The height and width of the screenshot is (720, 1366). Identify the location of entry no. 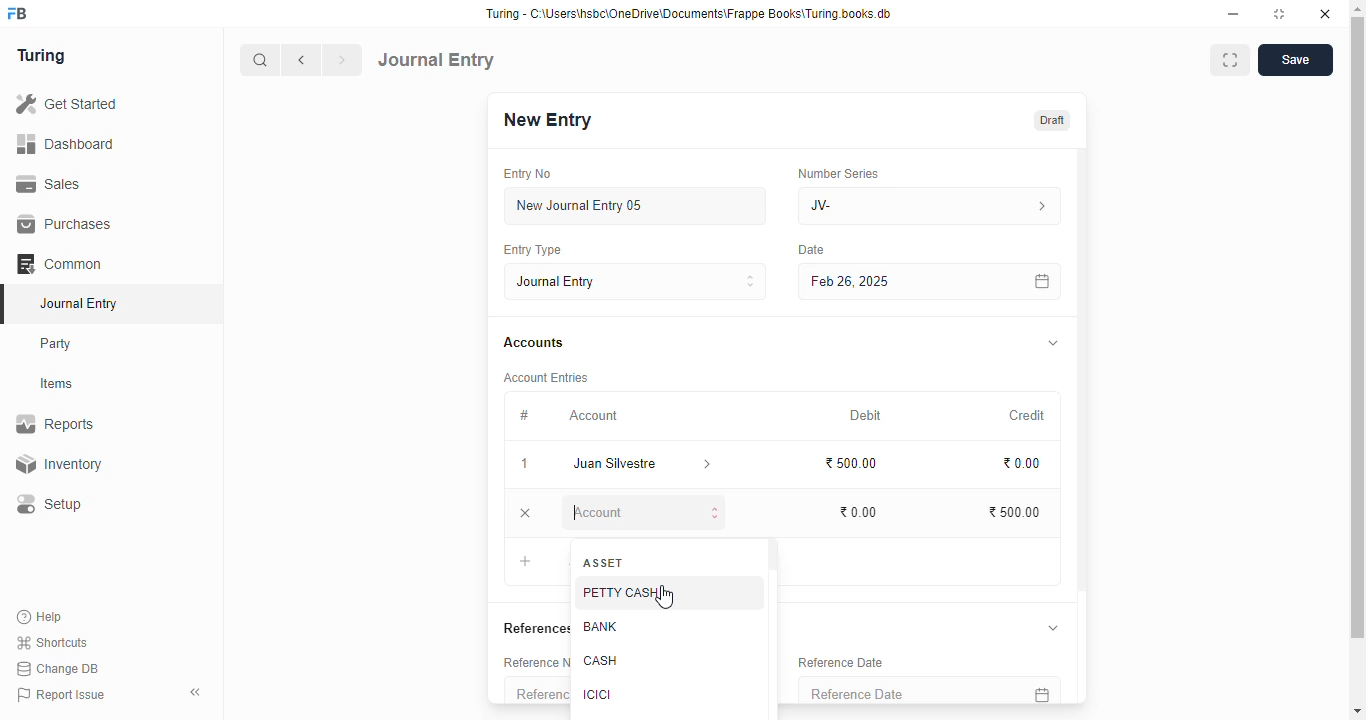
(529, 173).